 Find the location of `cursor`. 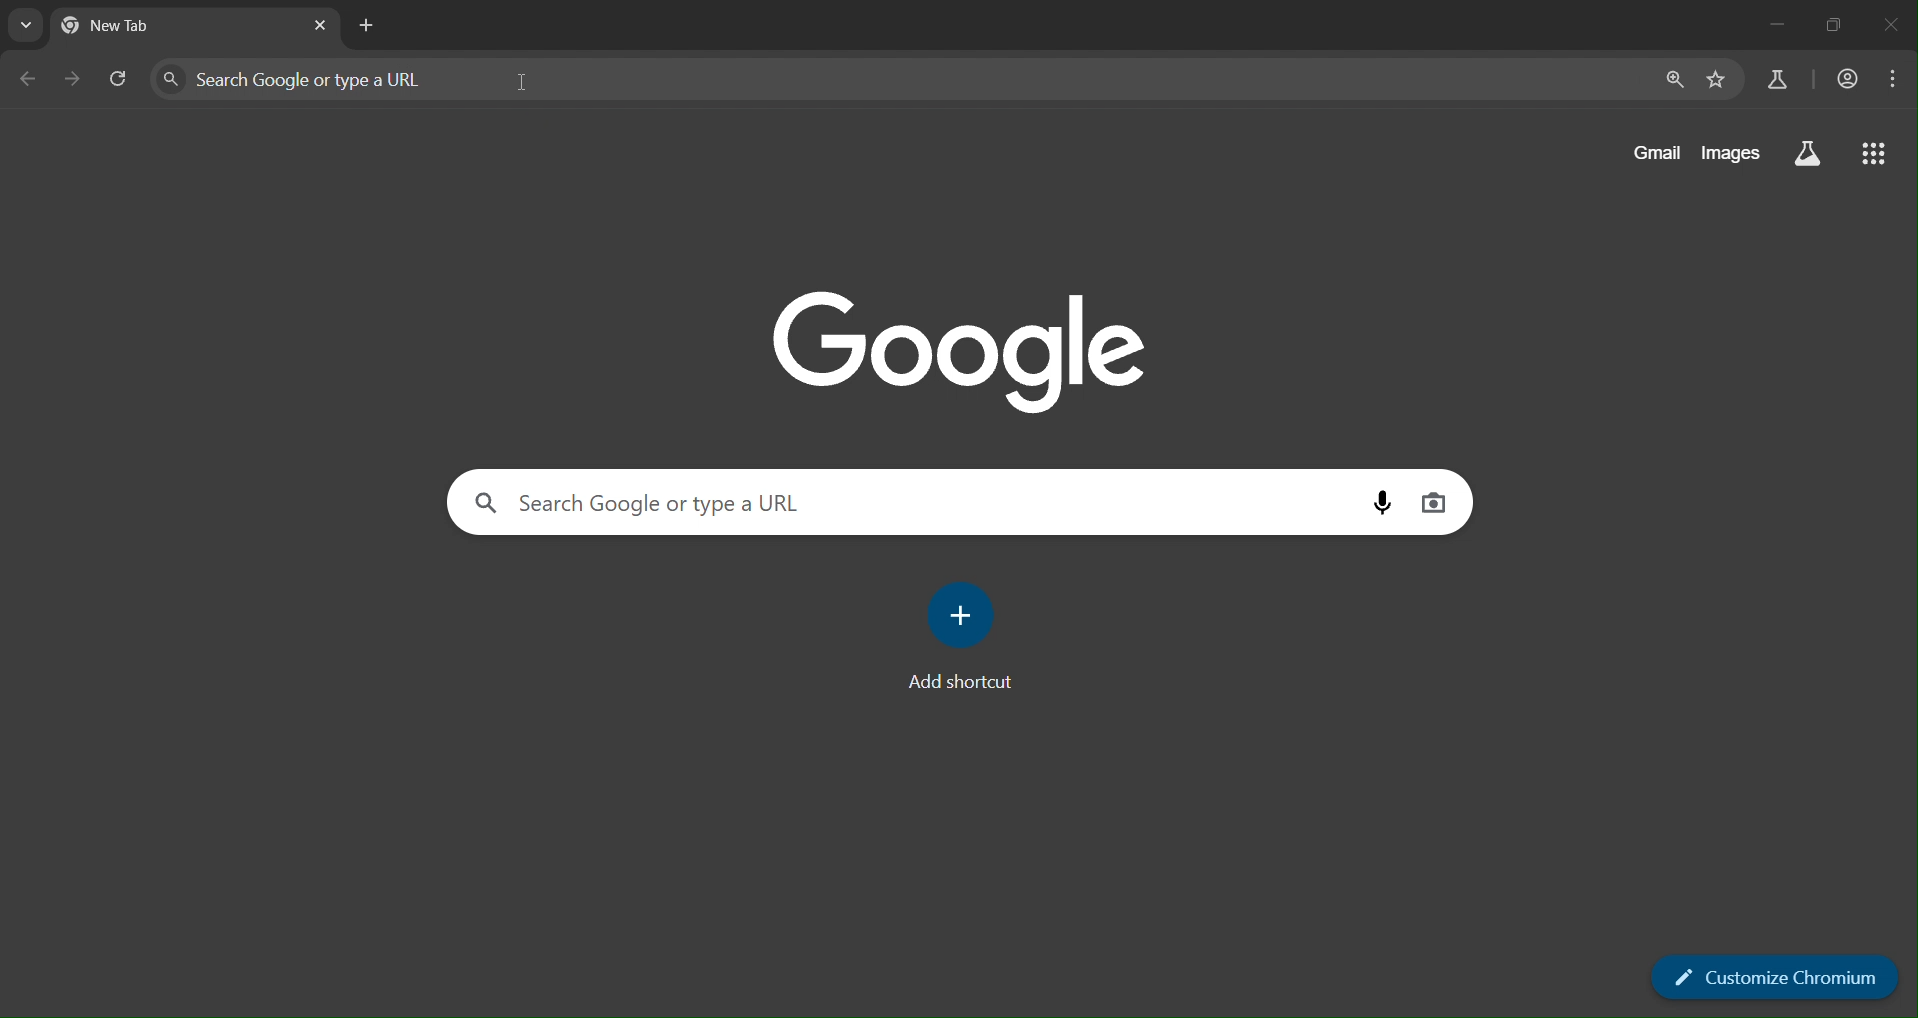

cursor is located at coordinates (525, 84).